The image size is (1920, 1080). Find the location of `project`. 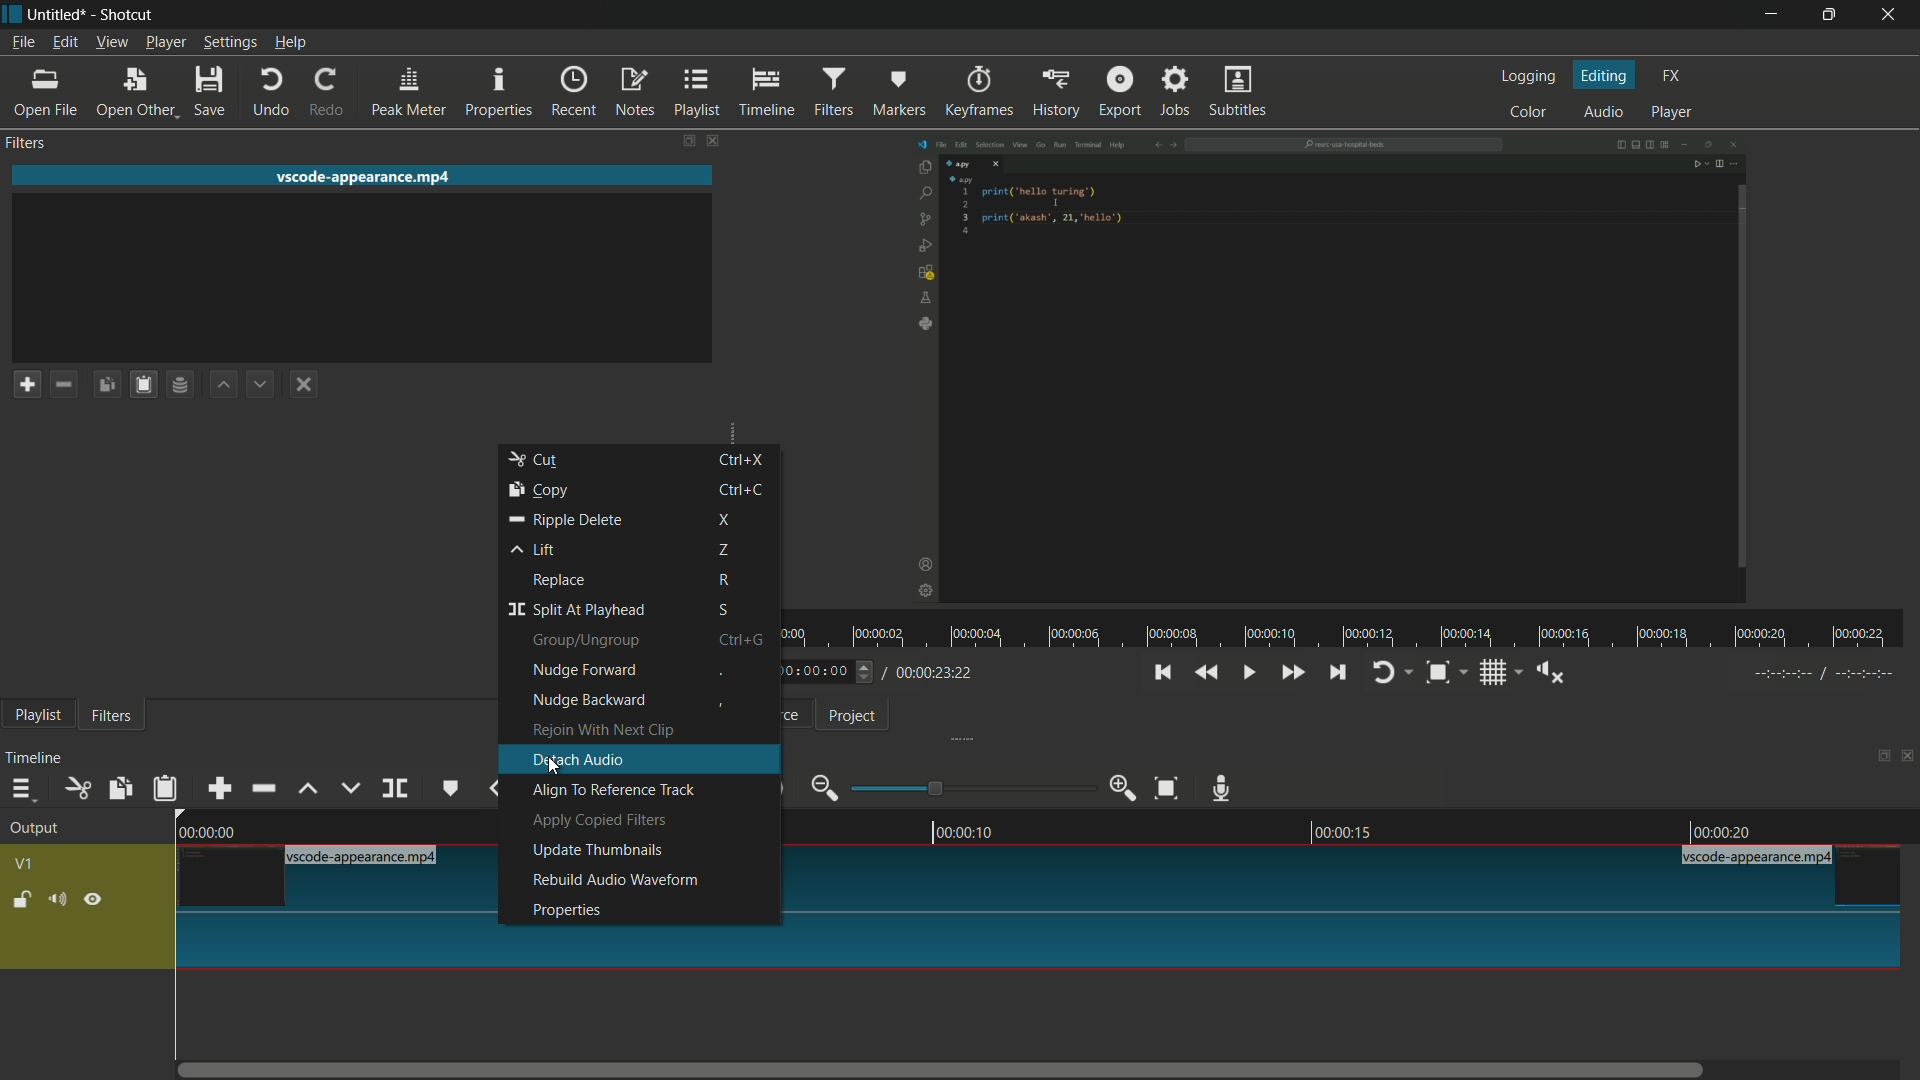

project is located at coordinates (851, 716).